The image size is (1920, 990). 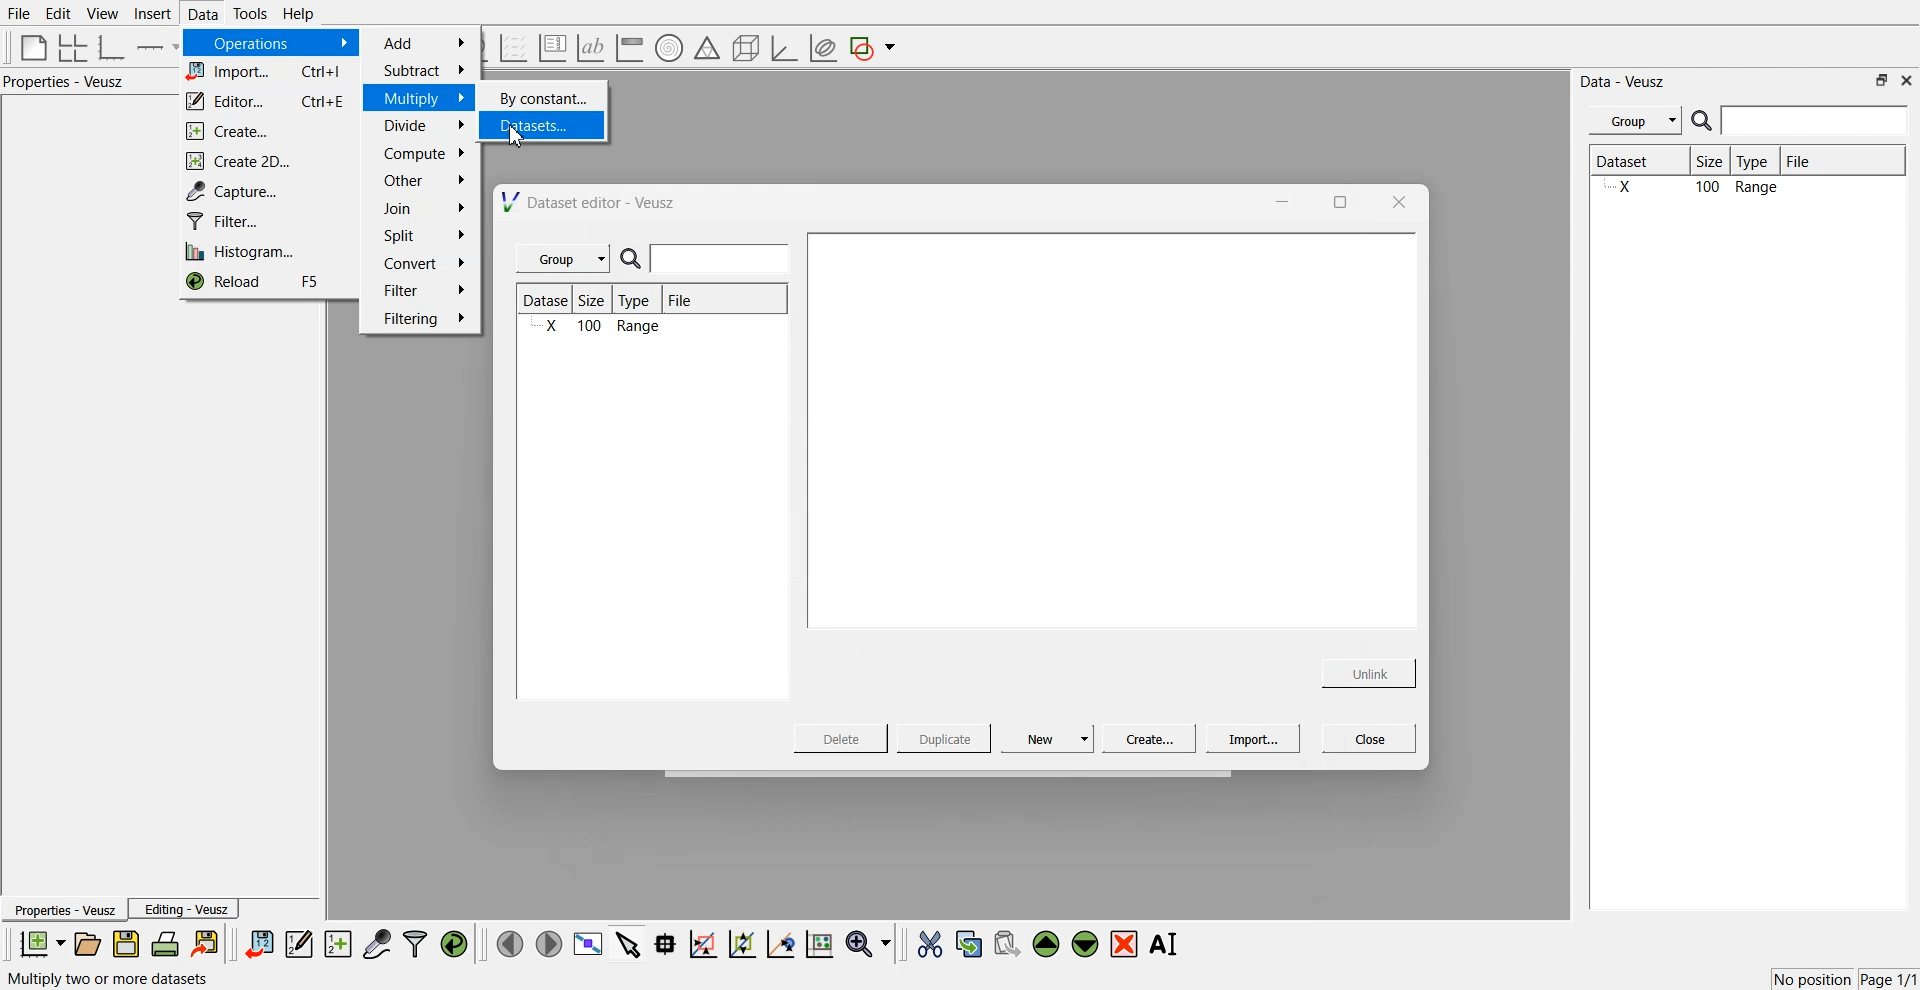 What do you see at coordinates (1146, 738) in the screenshot?
I see `Create...` at bounding box center [1146, 738].